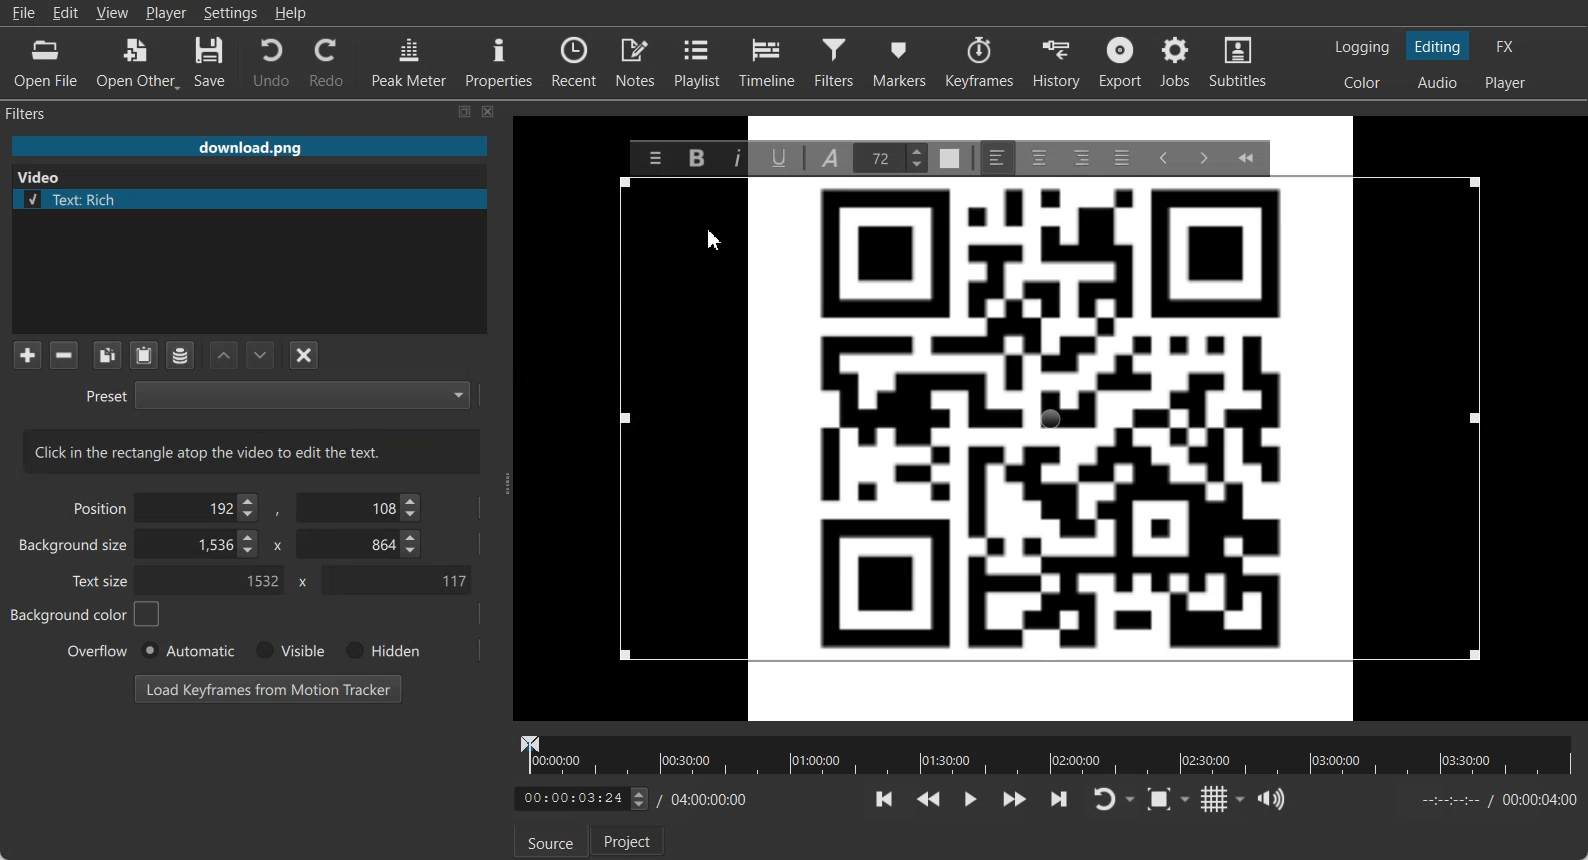 This screenshot has height=860, width=1588. What do you see at coordinates (1050, 419) in the screenshot?
I see `Text Frame` at bounding box center [1050, 419].